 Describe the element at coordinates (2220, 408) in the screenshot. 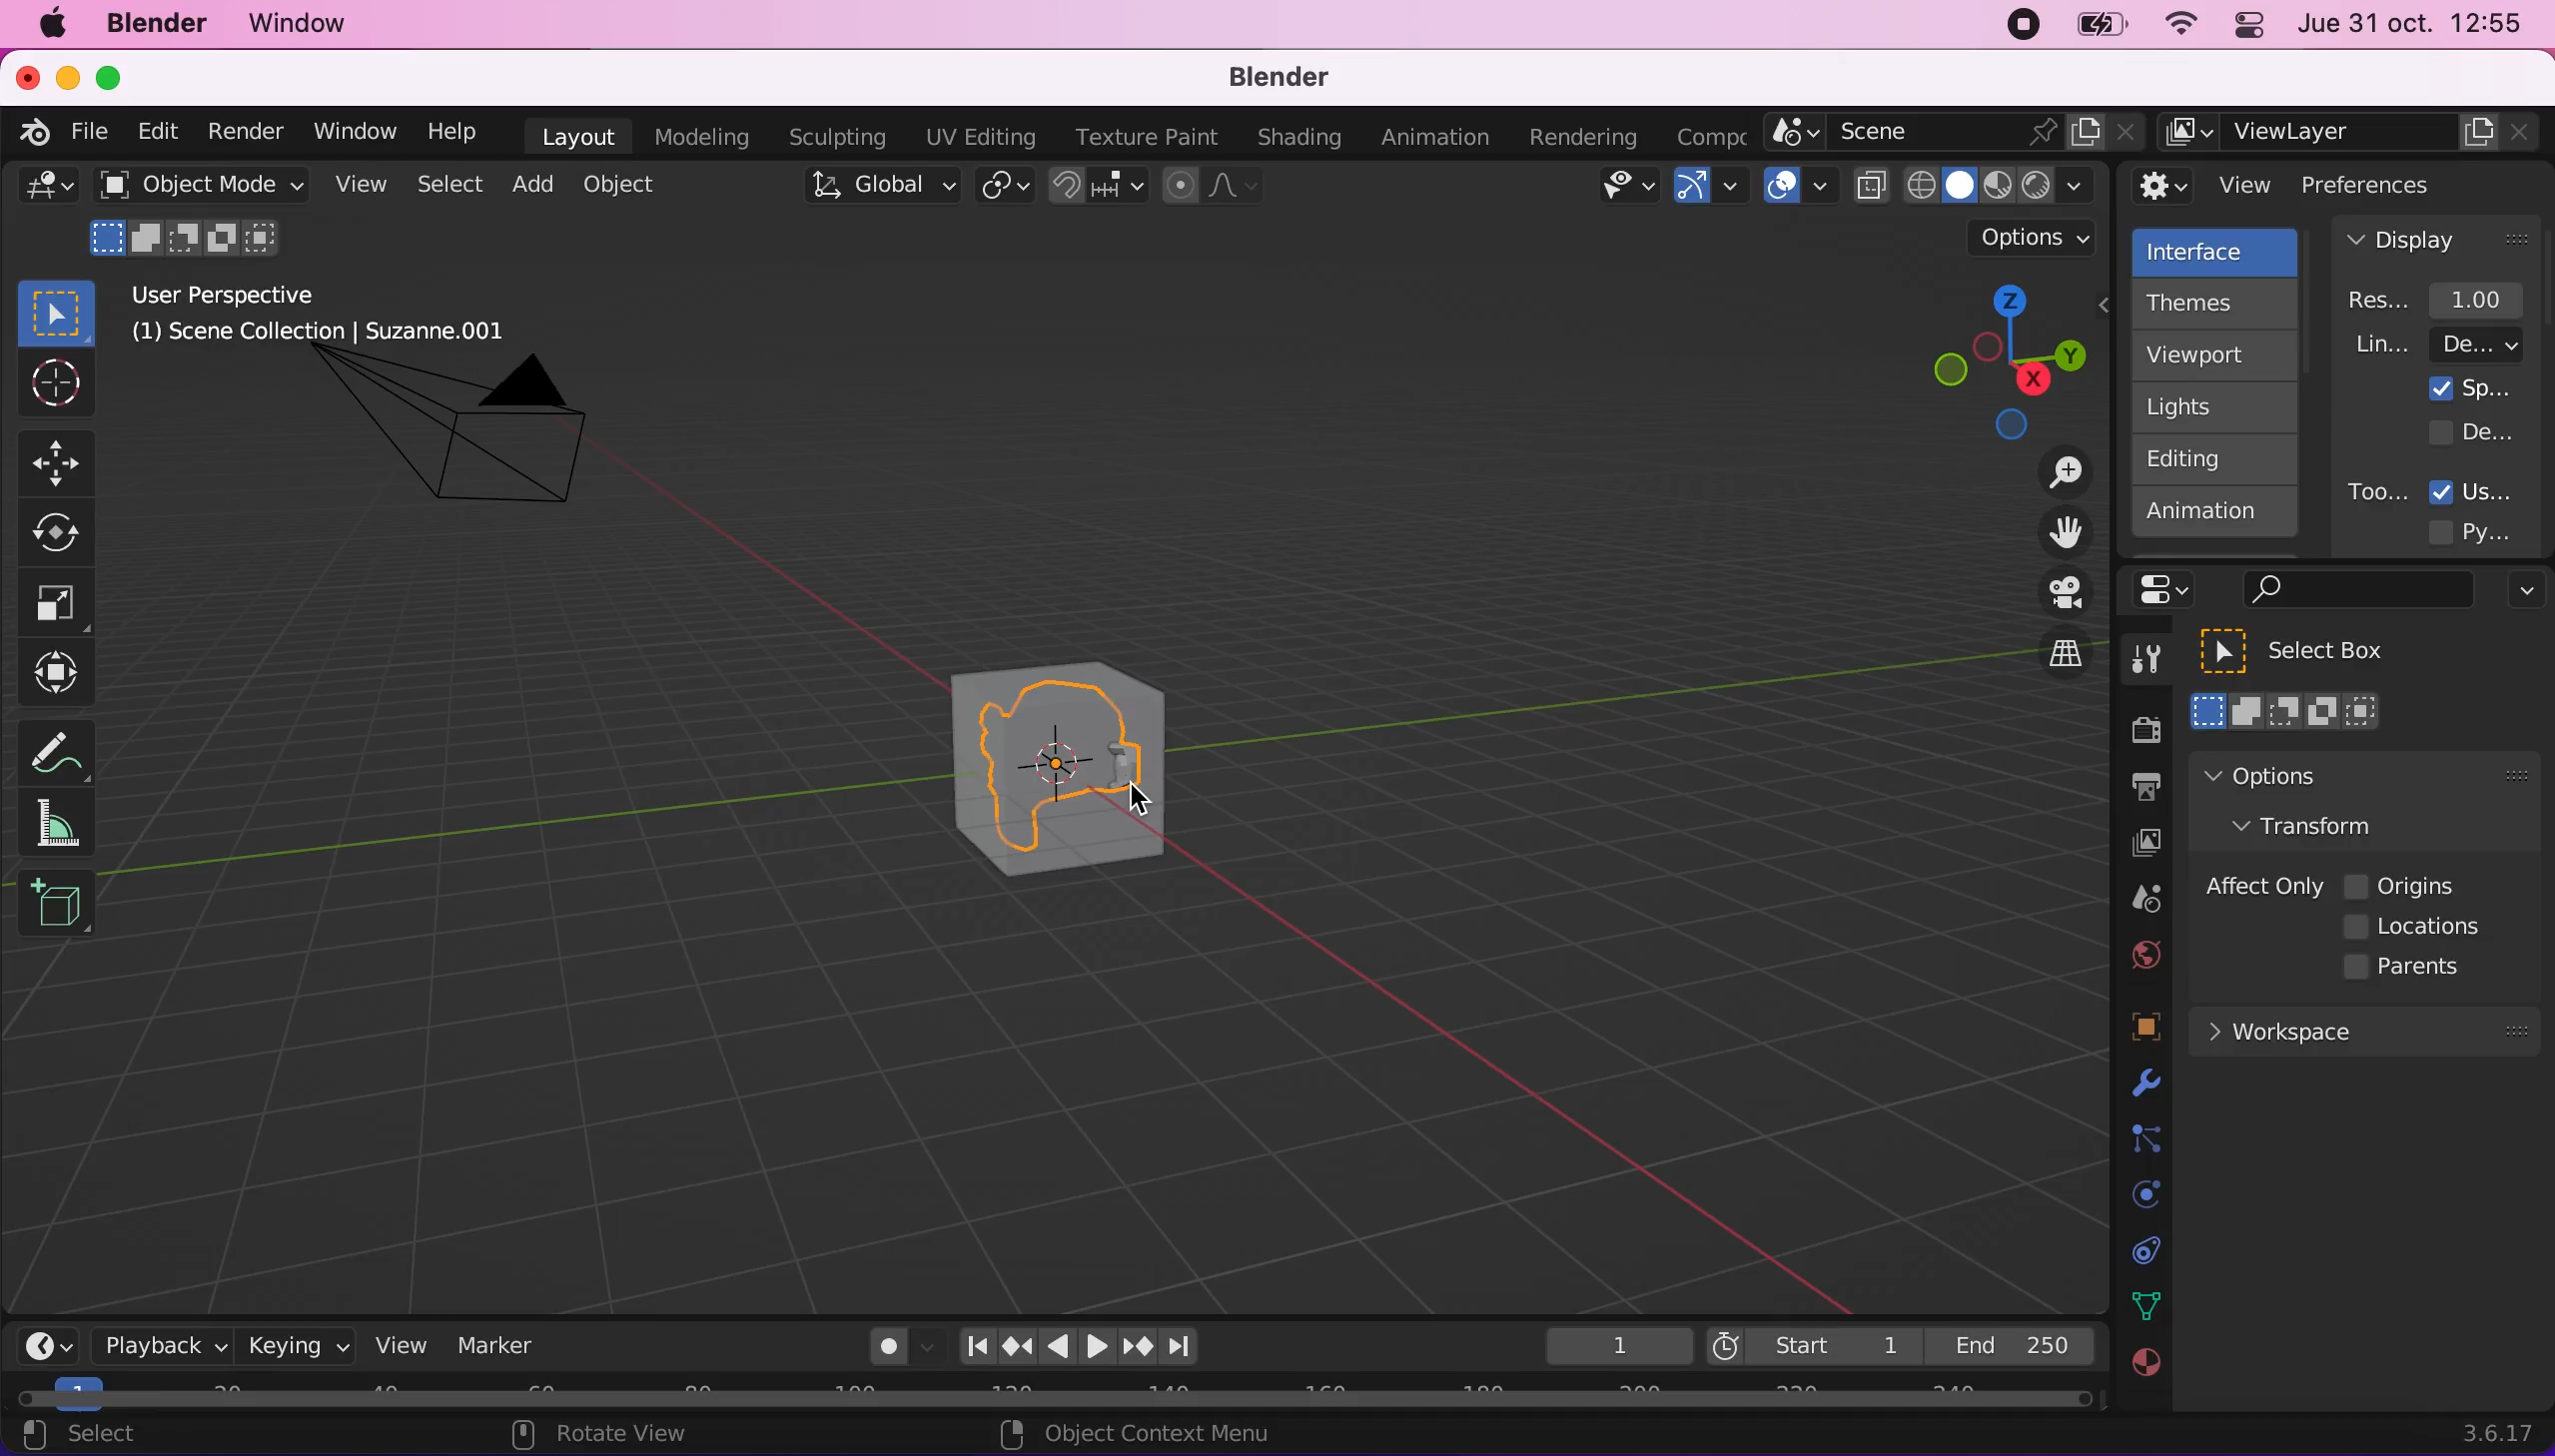

I see `lights` at that location.